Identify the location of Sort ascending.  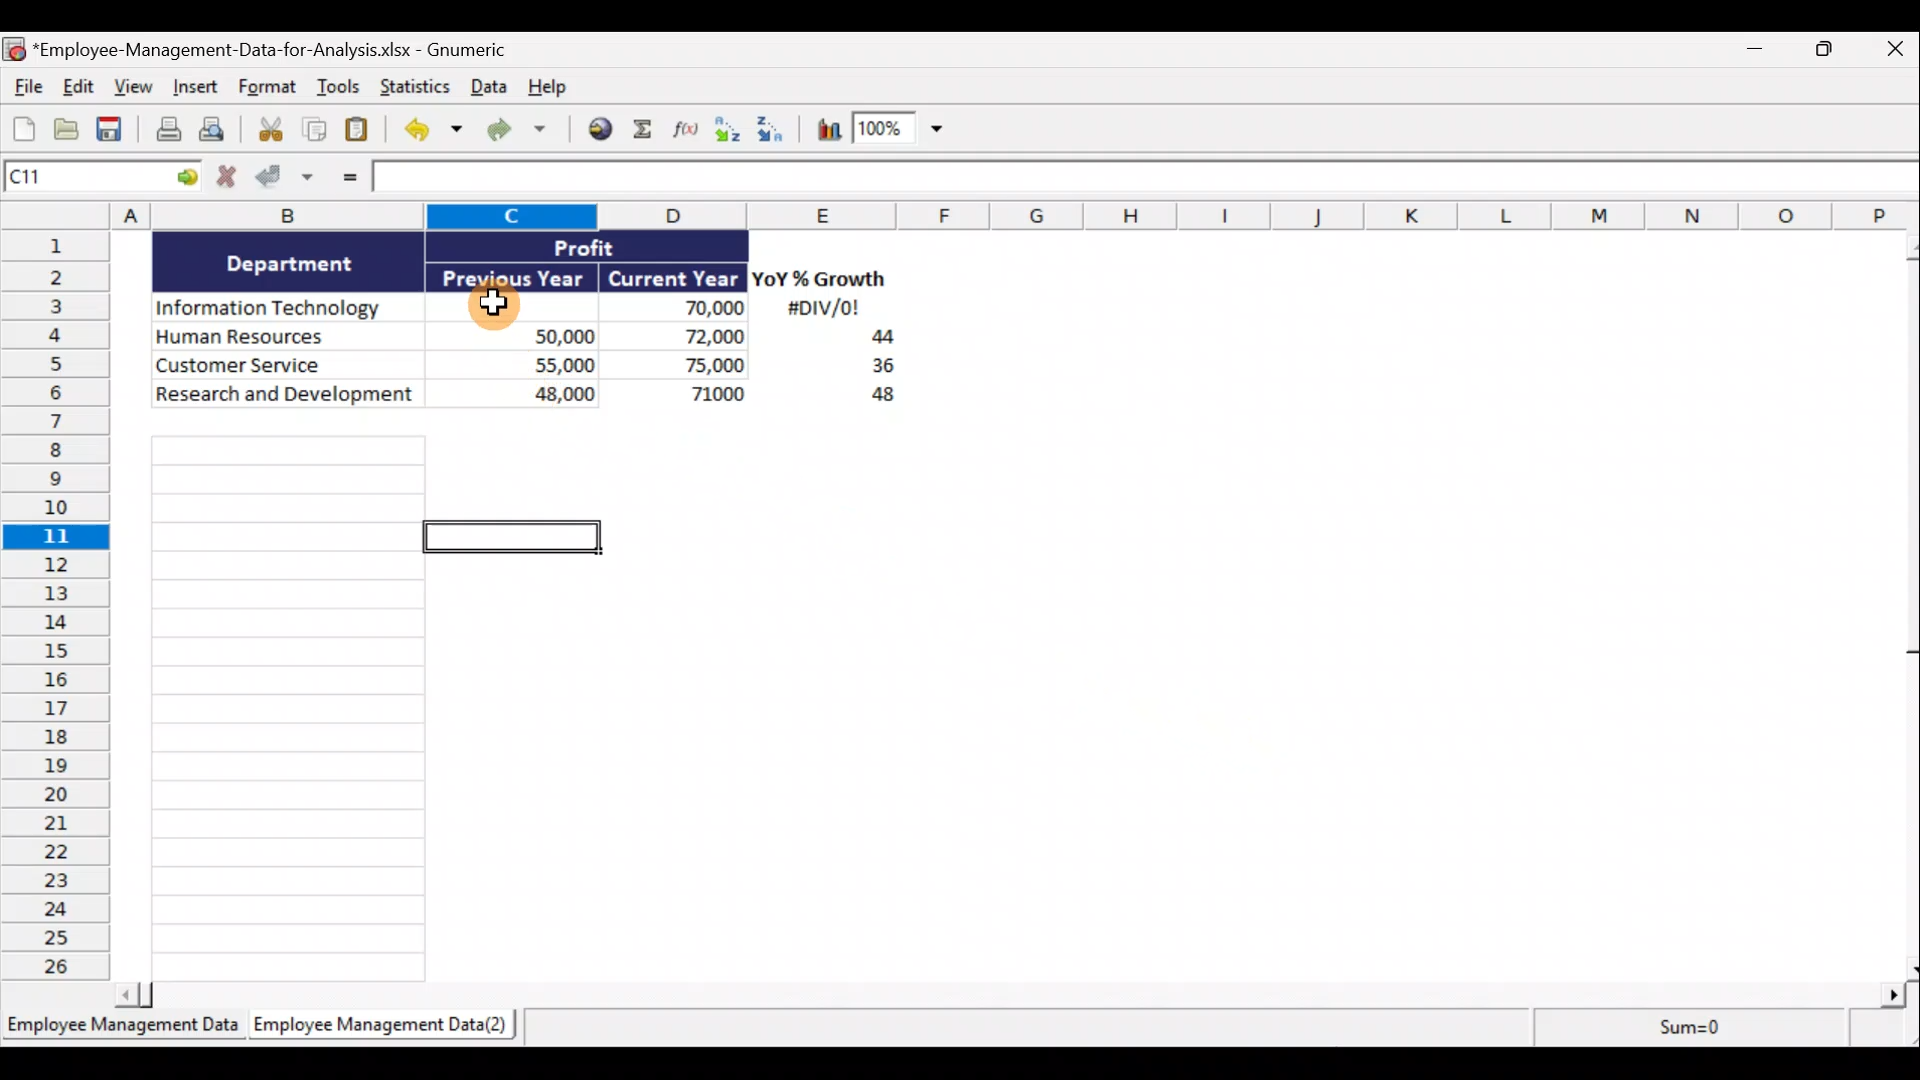
(727, 129).